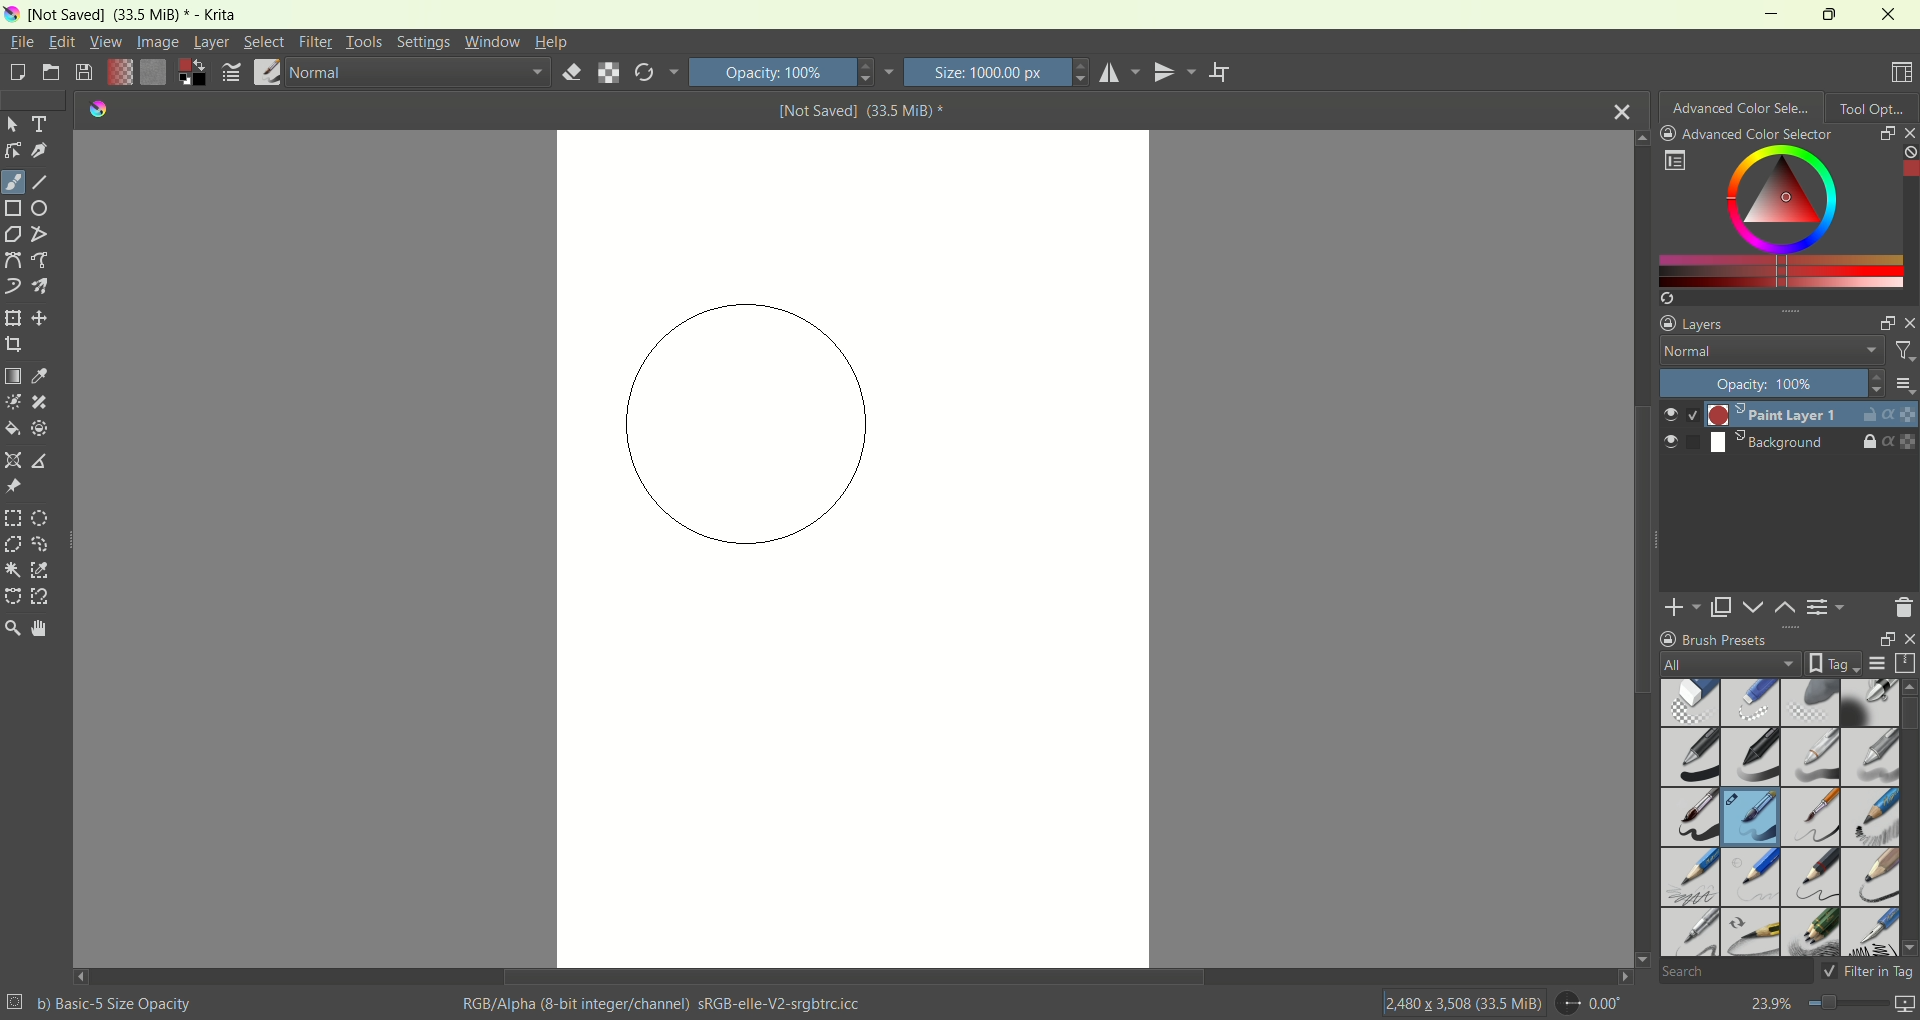 The image size is (1920, 1020). Describe the element at coordinates (12, 569) in the screenshot. I see `contagious selection tool` at that location.